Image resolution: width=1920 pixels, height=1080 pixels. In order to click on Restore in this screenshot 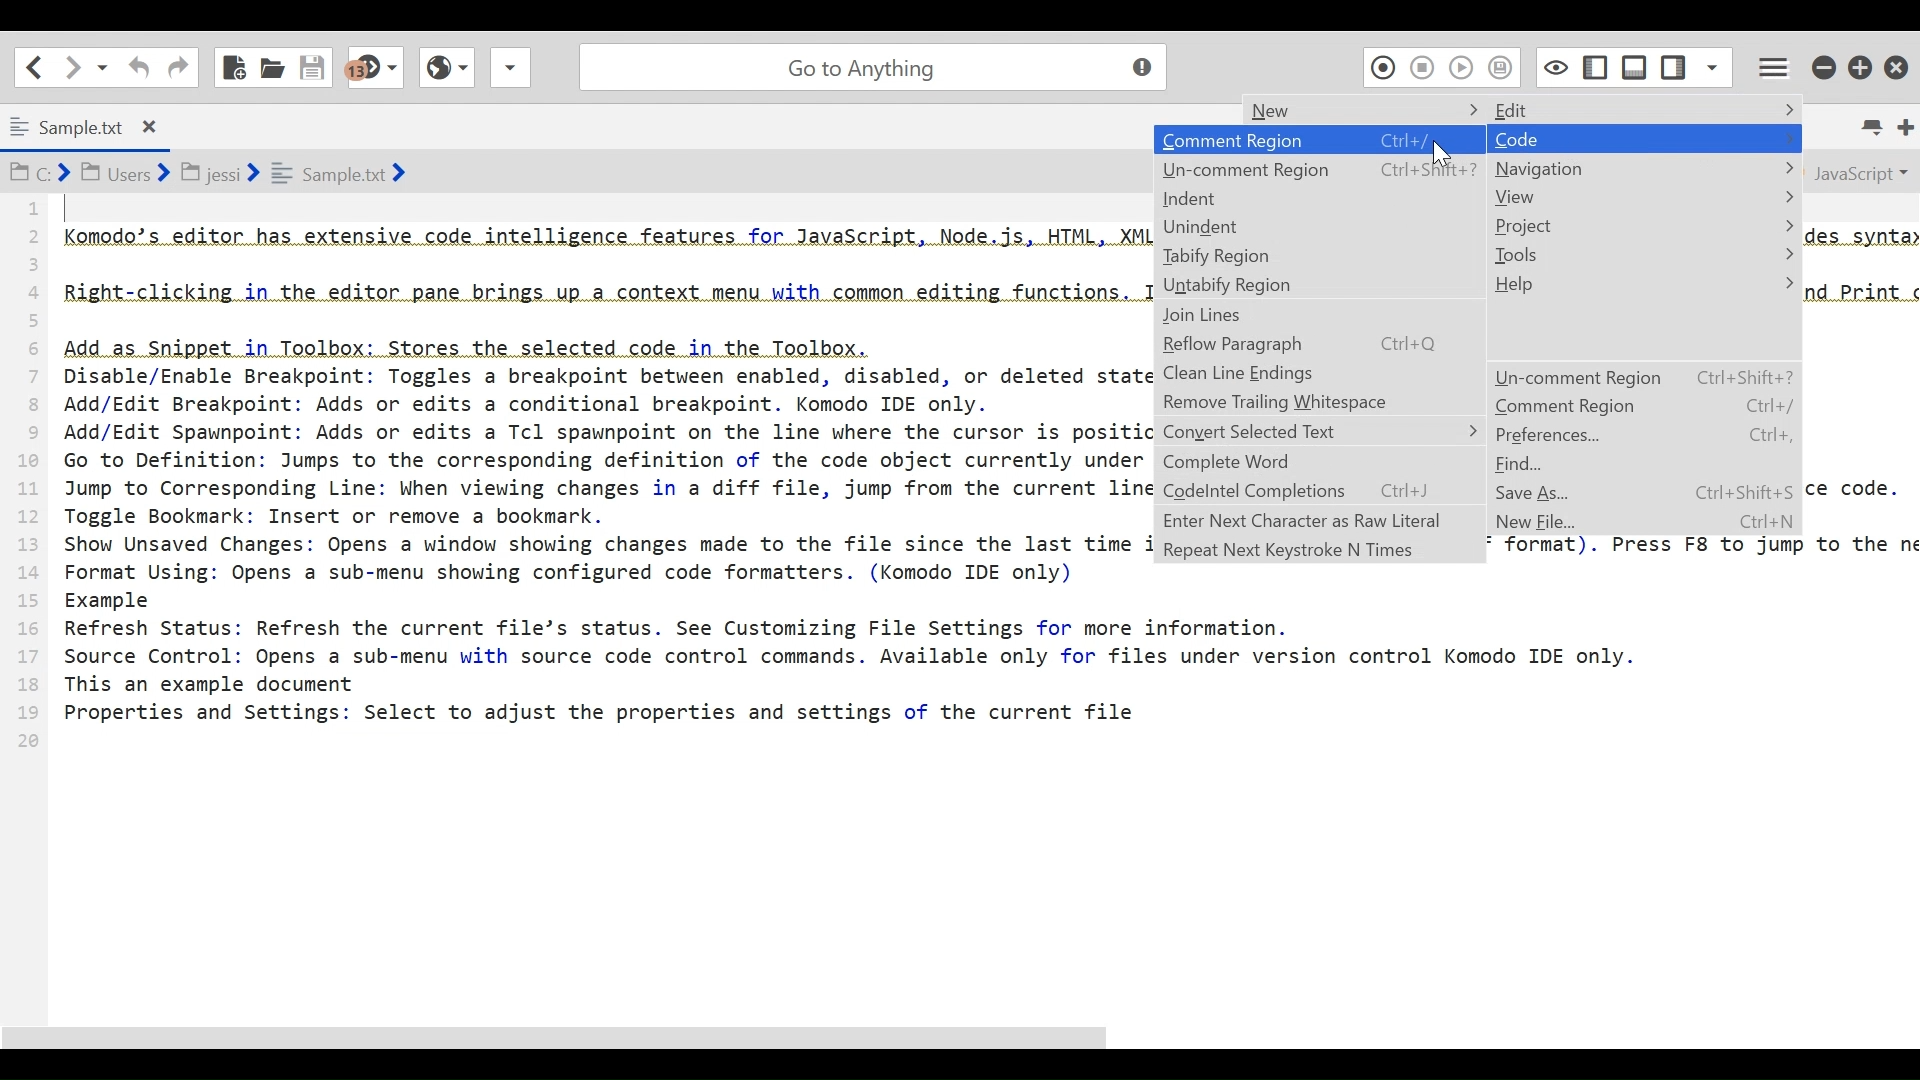, I will do `click(1862, 64)`.